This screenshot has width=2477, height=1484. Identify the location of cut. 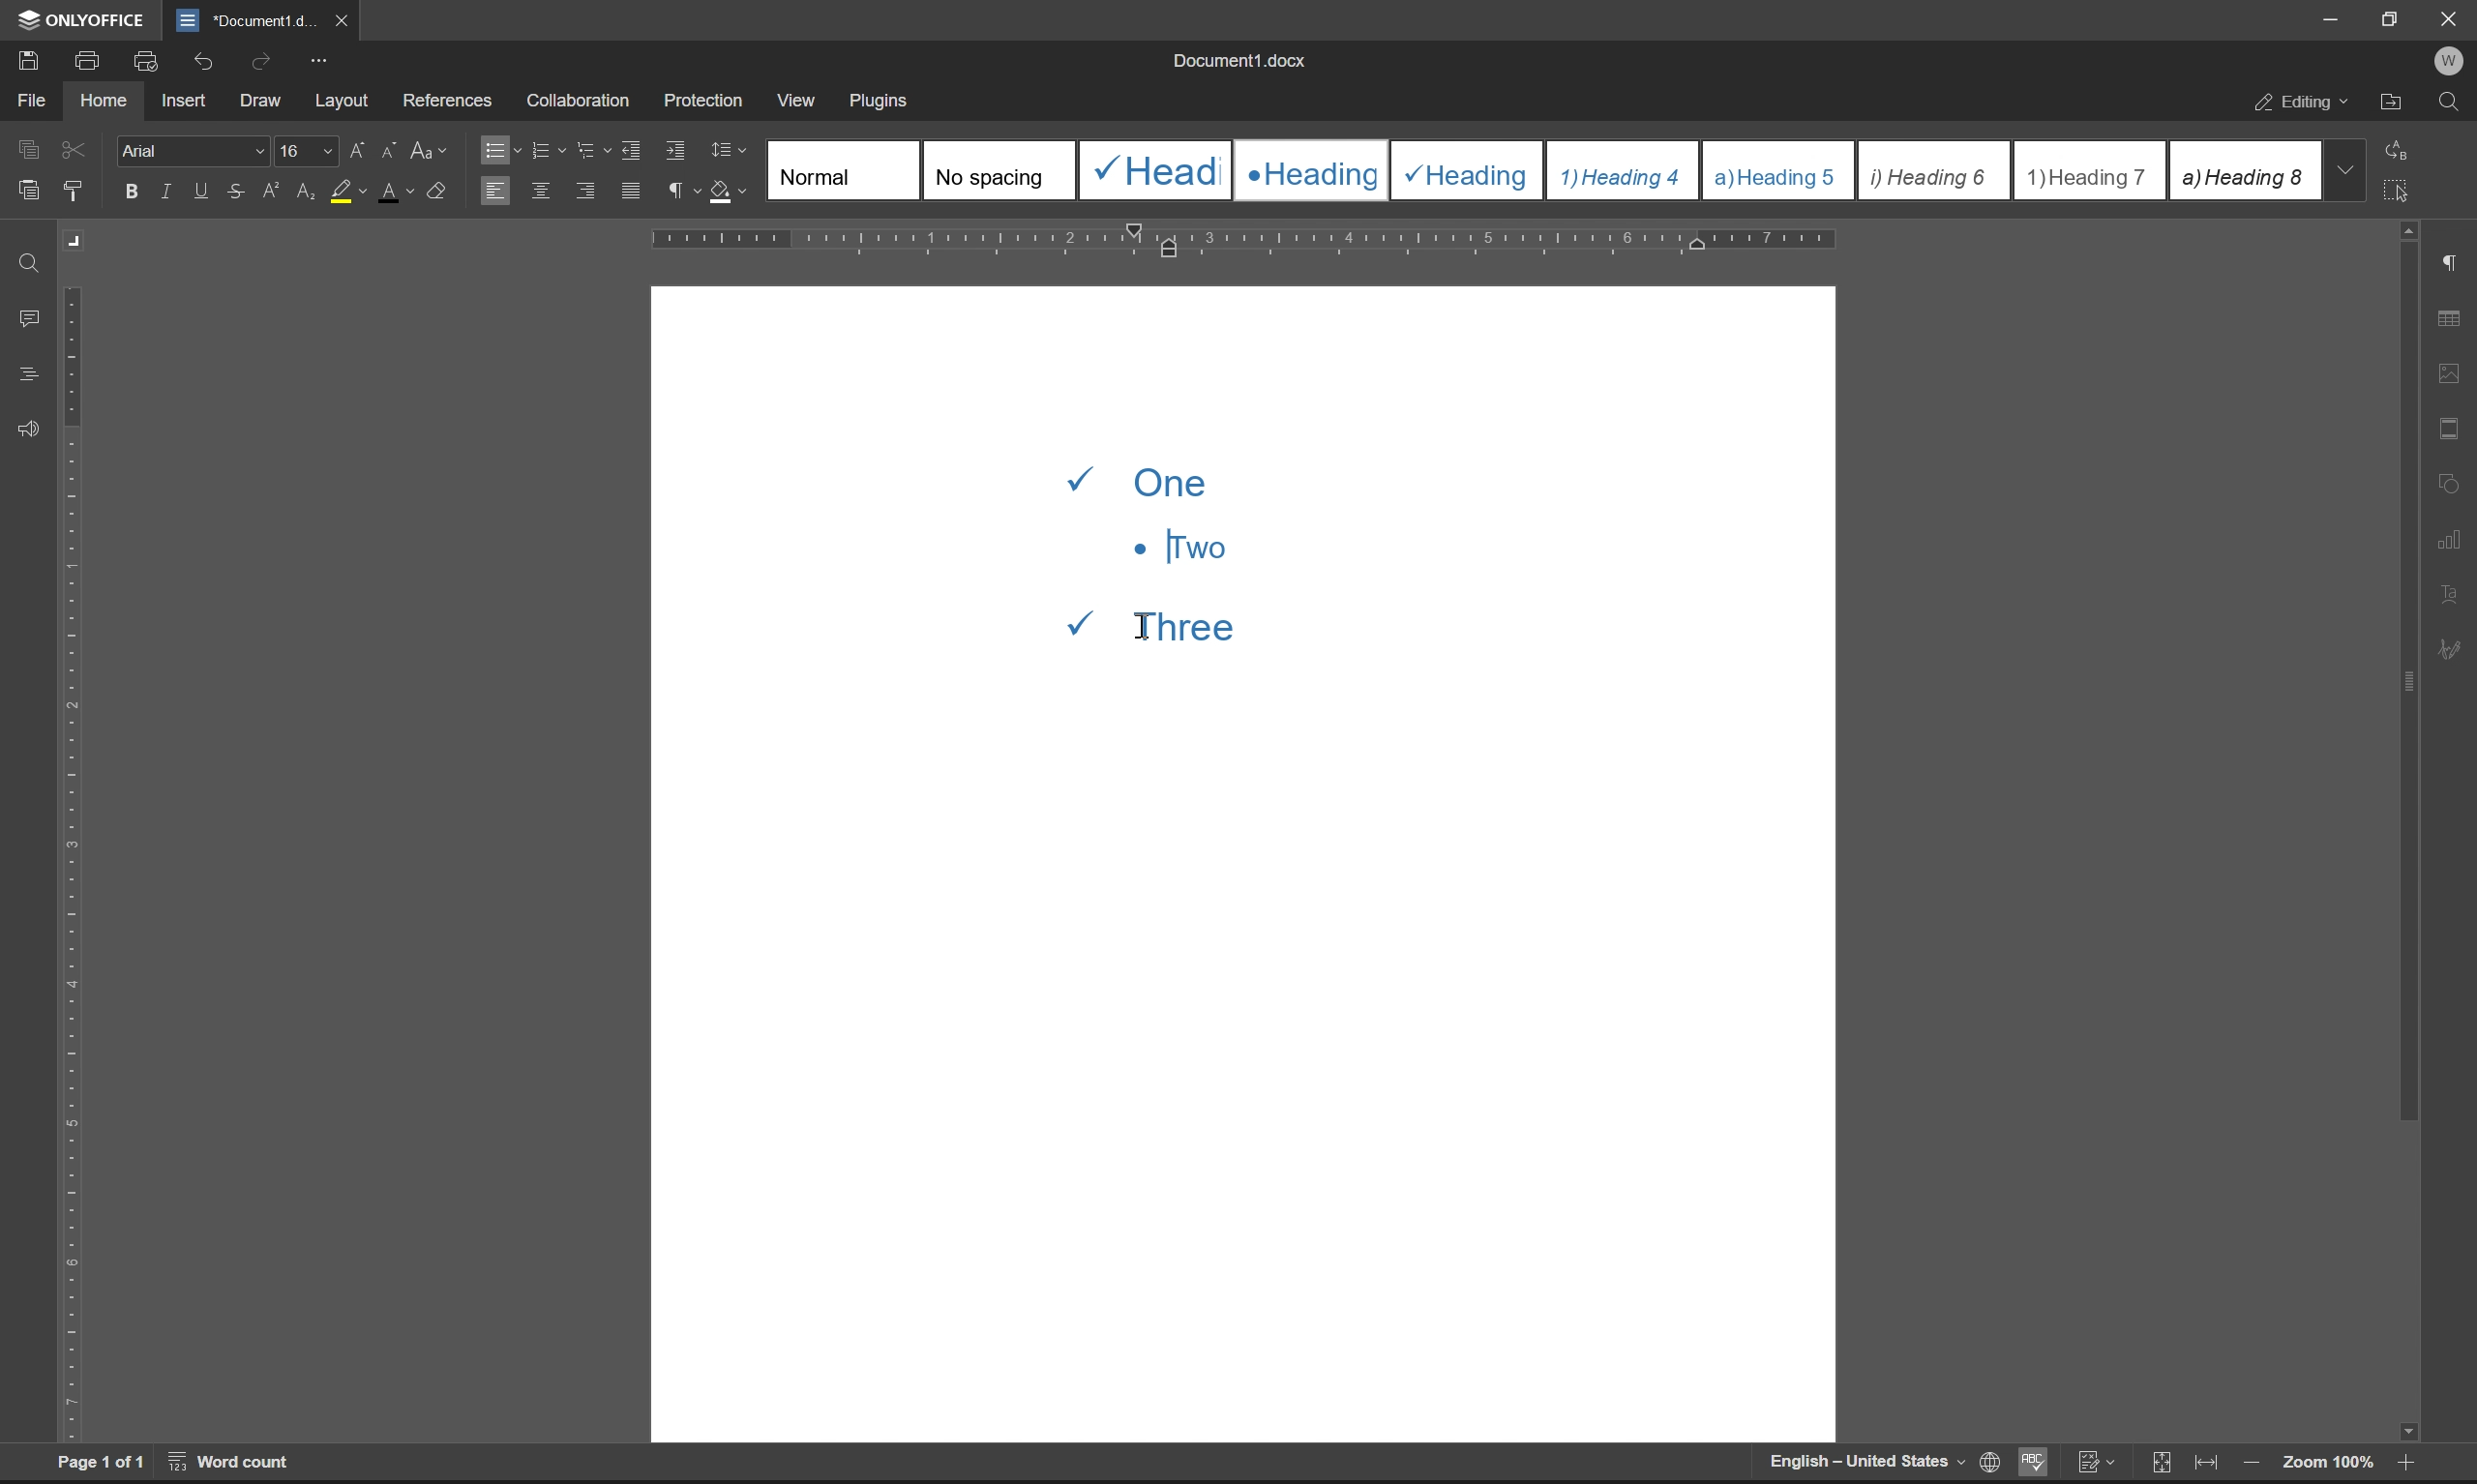
(76, 149).